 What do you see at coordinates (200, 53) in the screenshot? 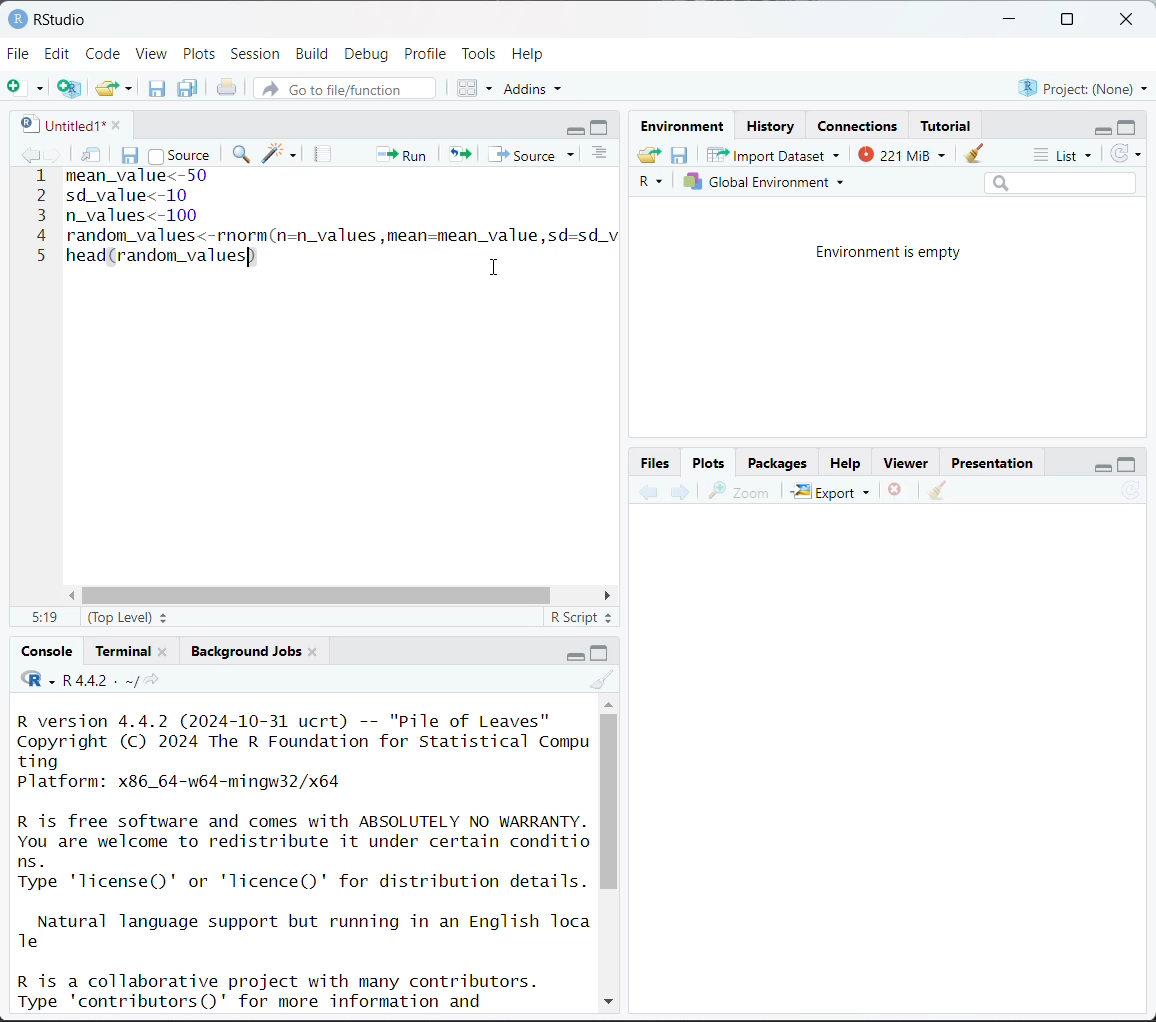
I see `Plots` at bounding box center [200, 53].